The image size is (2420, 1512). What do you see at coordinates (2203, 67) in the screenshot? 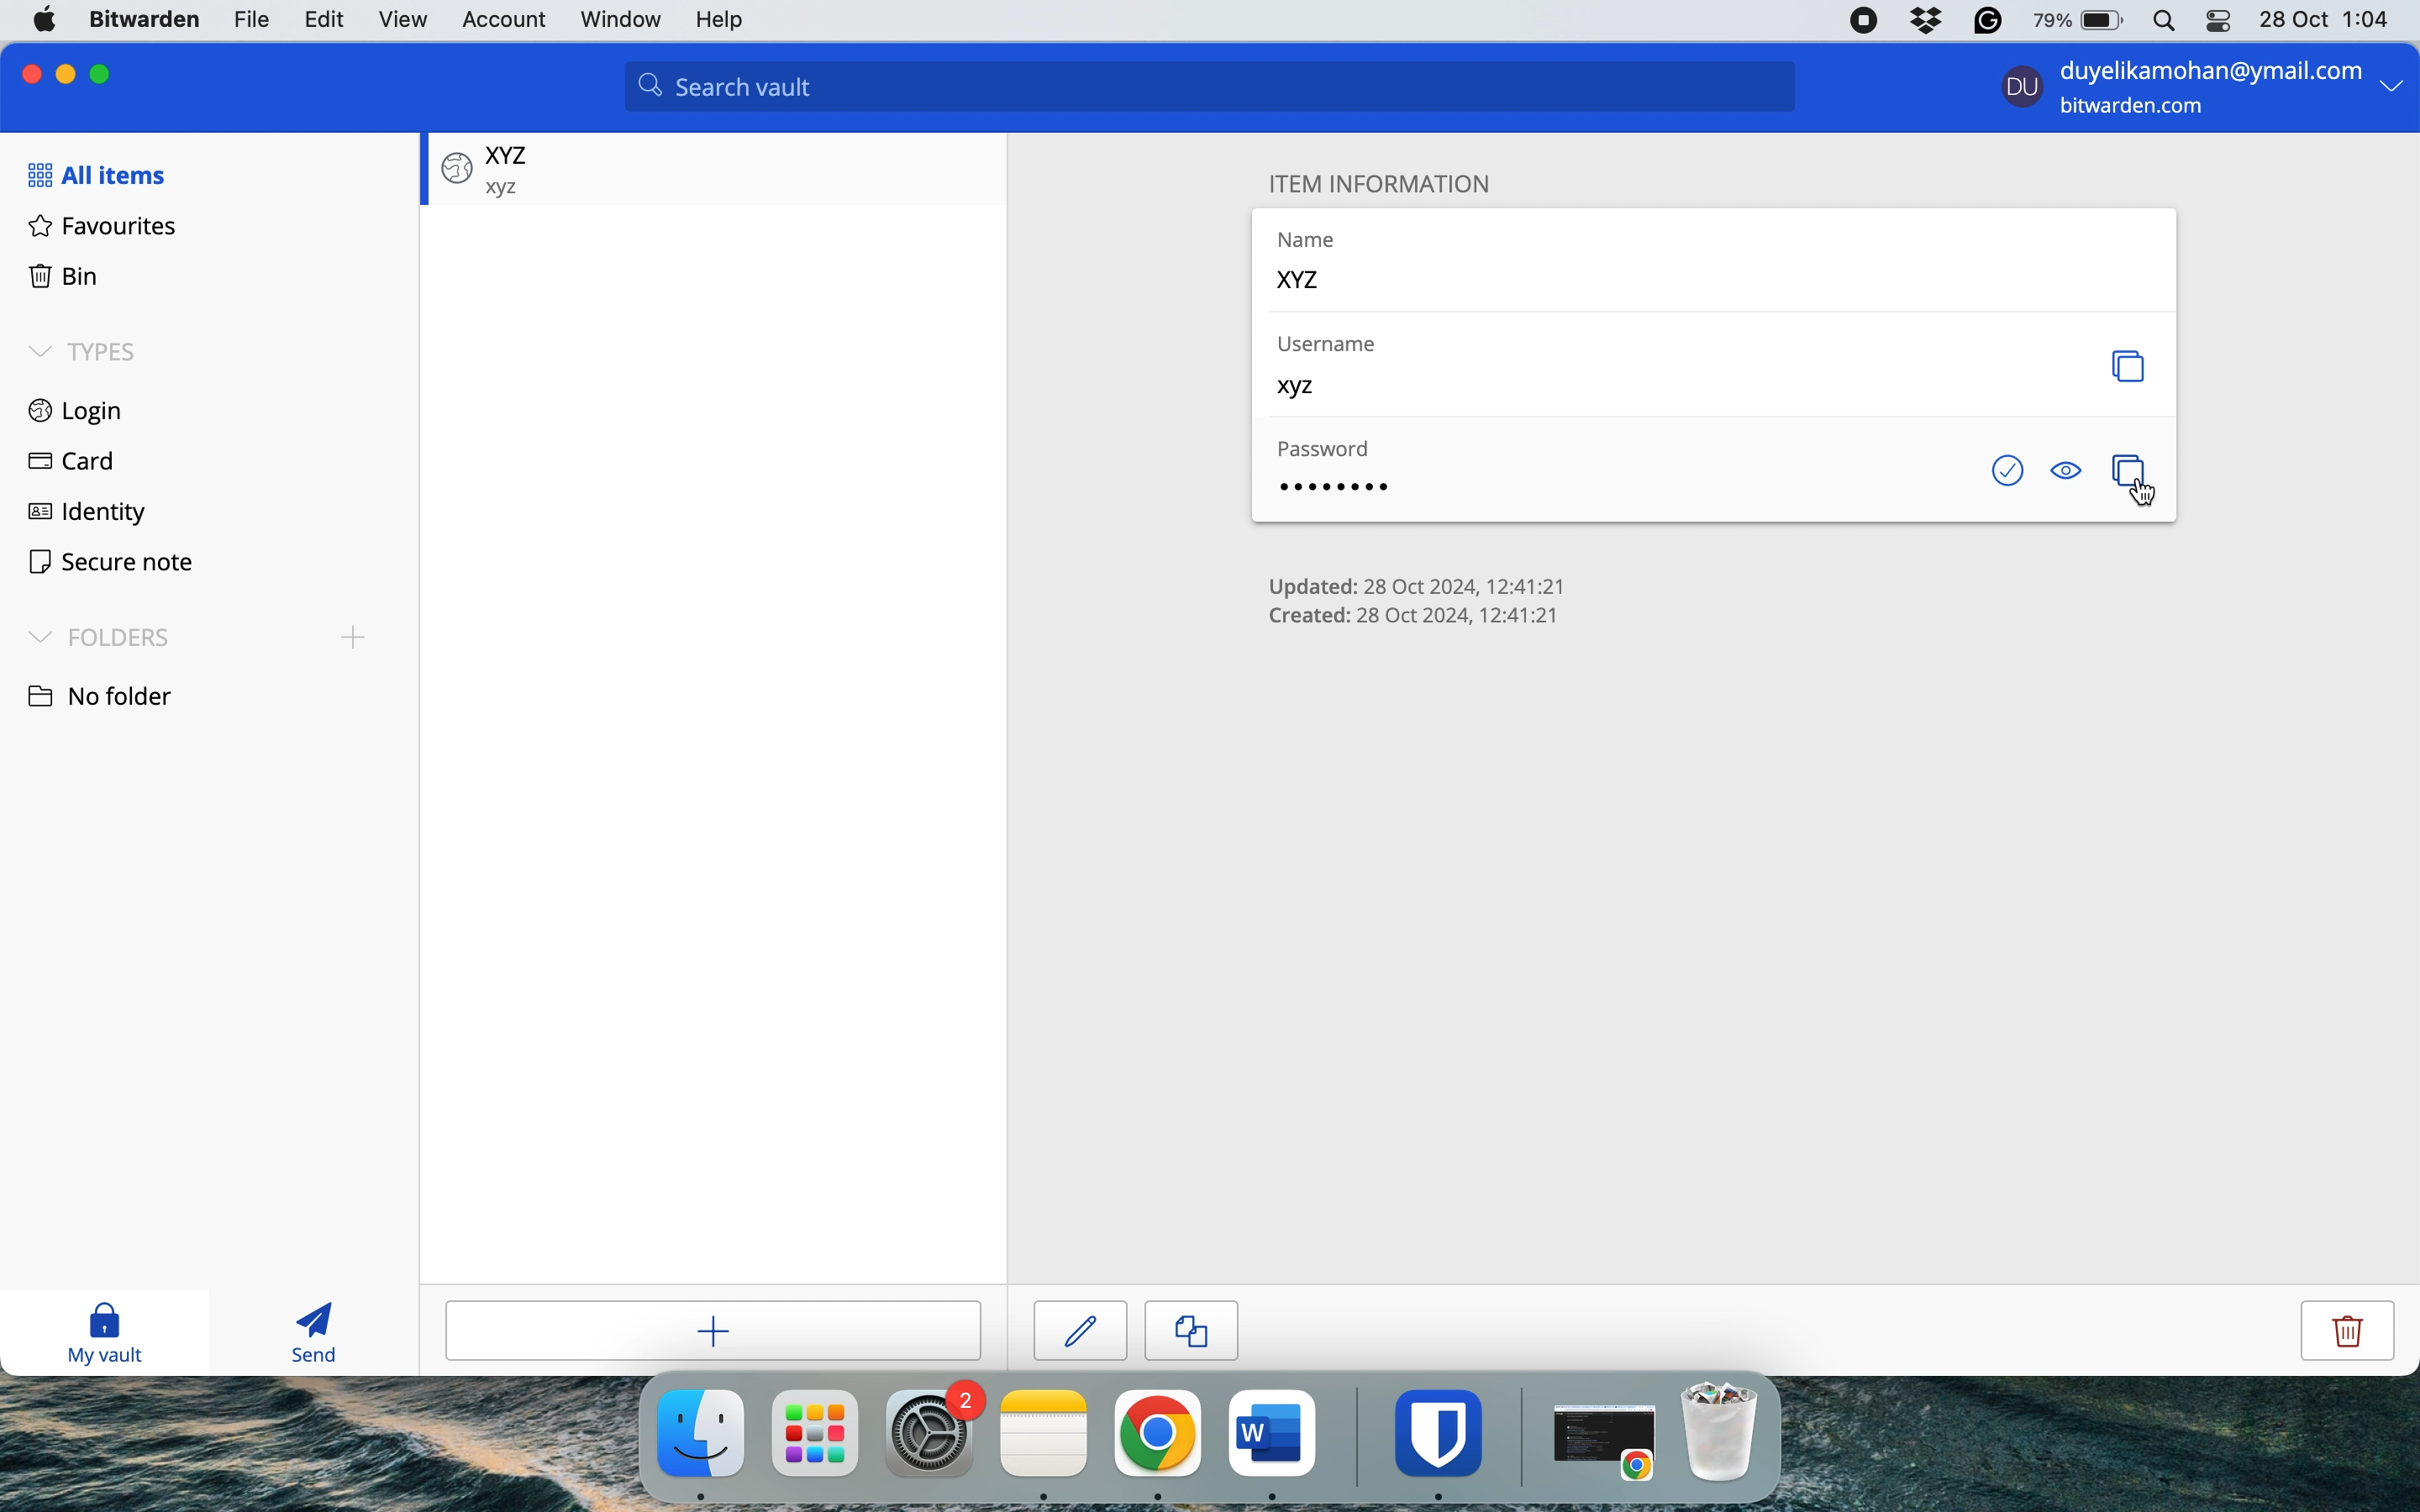
I see `login email id` at bounding box center [2203, 67].